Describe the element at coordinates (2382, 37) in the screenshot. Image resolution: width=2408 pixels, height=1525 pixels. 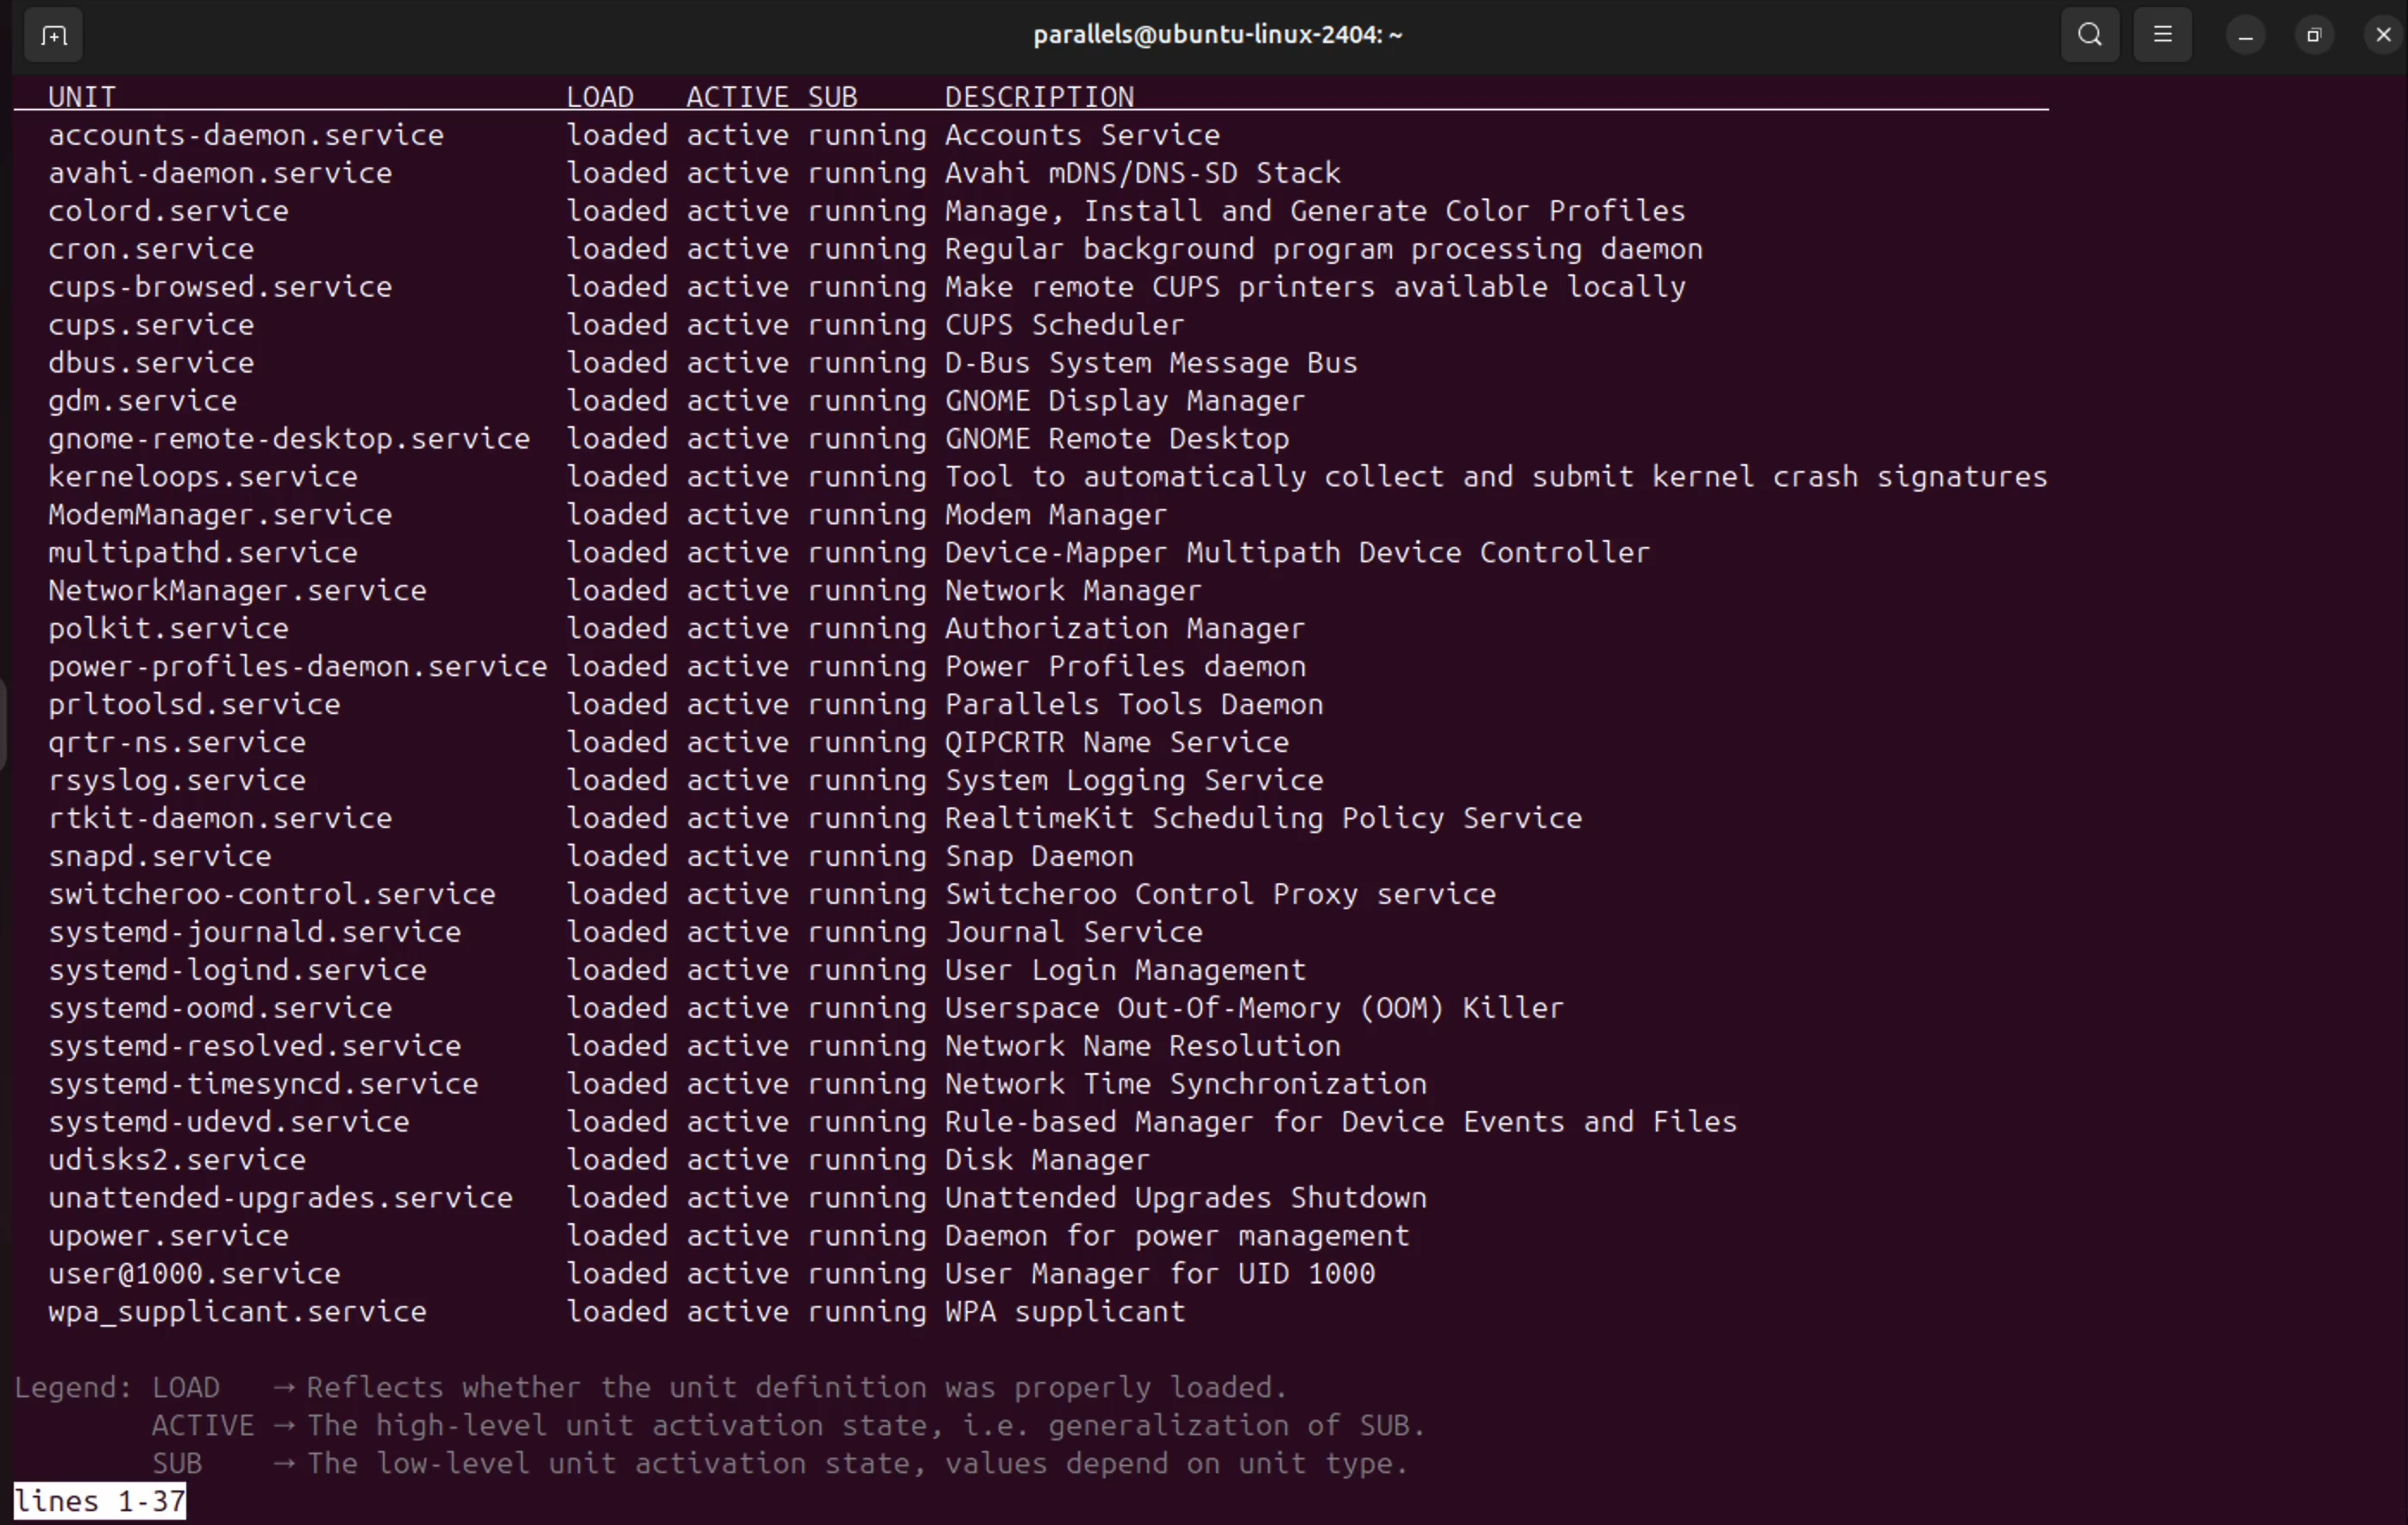
I see `close` at that location.